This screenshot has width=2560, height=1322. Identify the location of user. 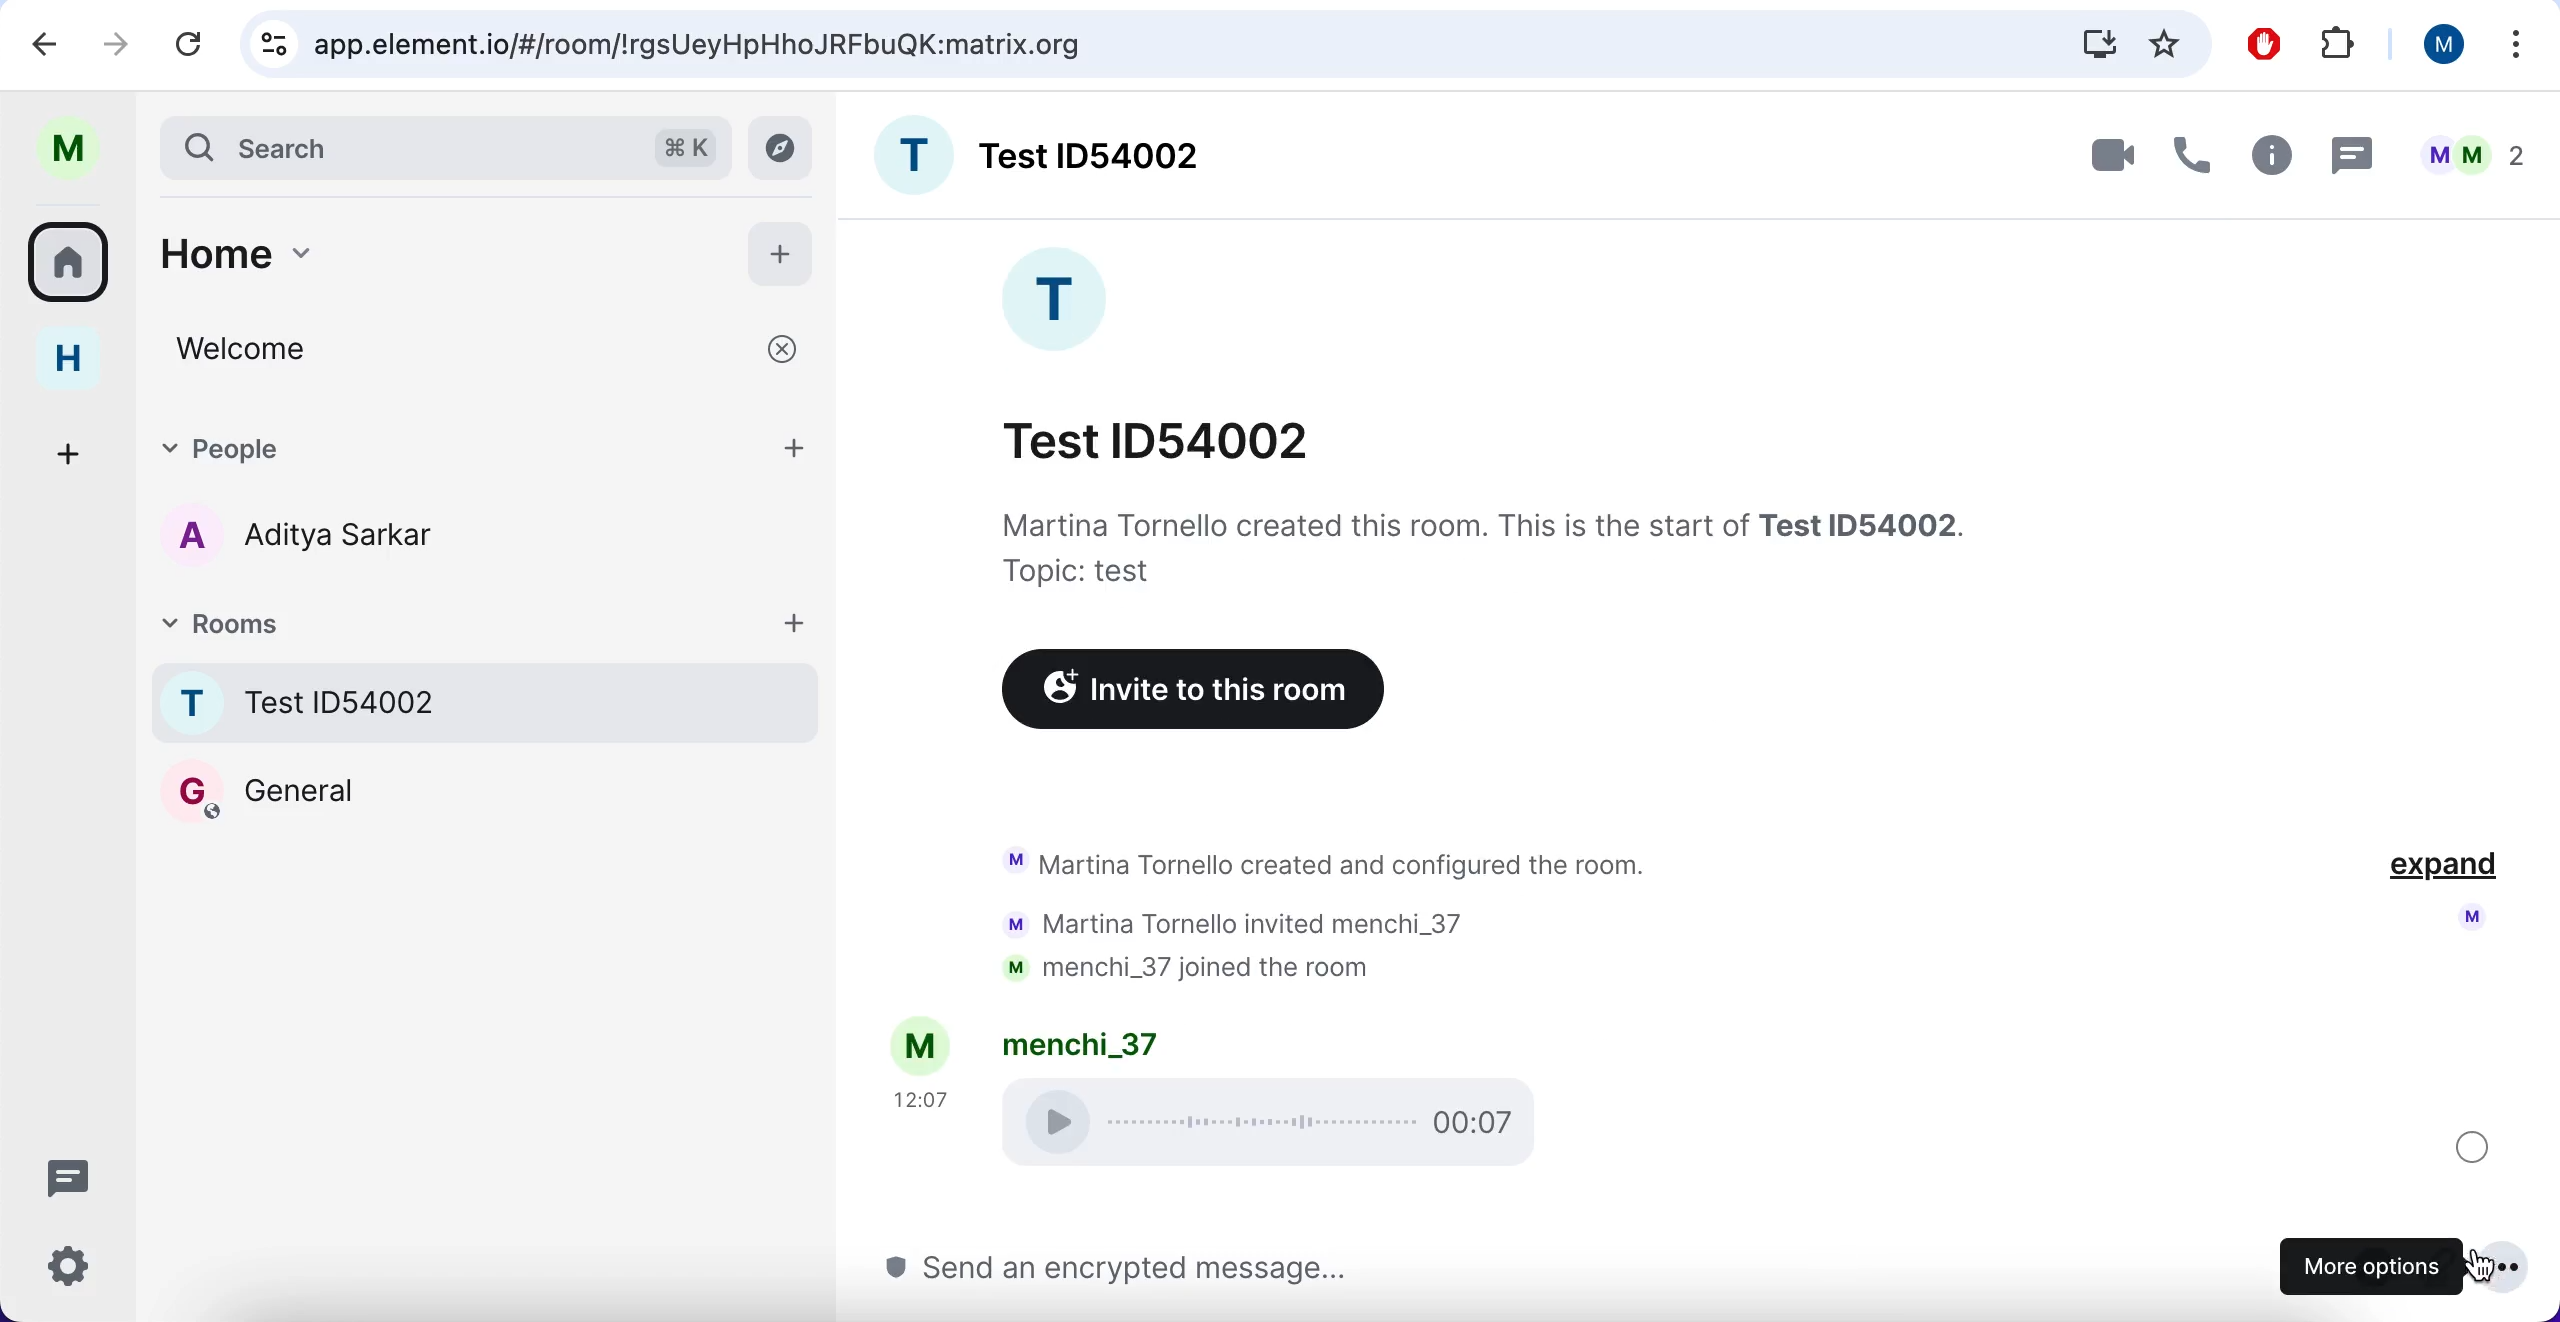
(67, 149).